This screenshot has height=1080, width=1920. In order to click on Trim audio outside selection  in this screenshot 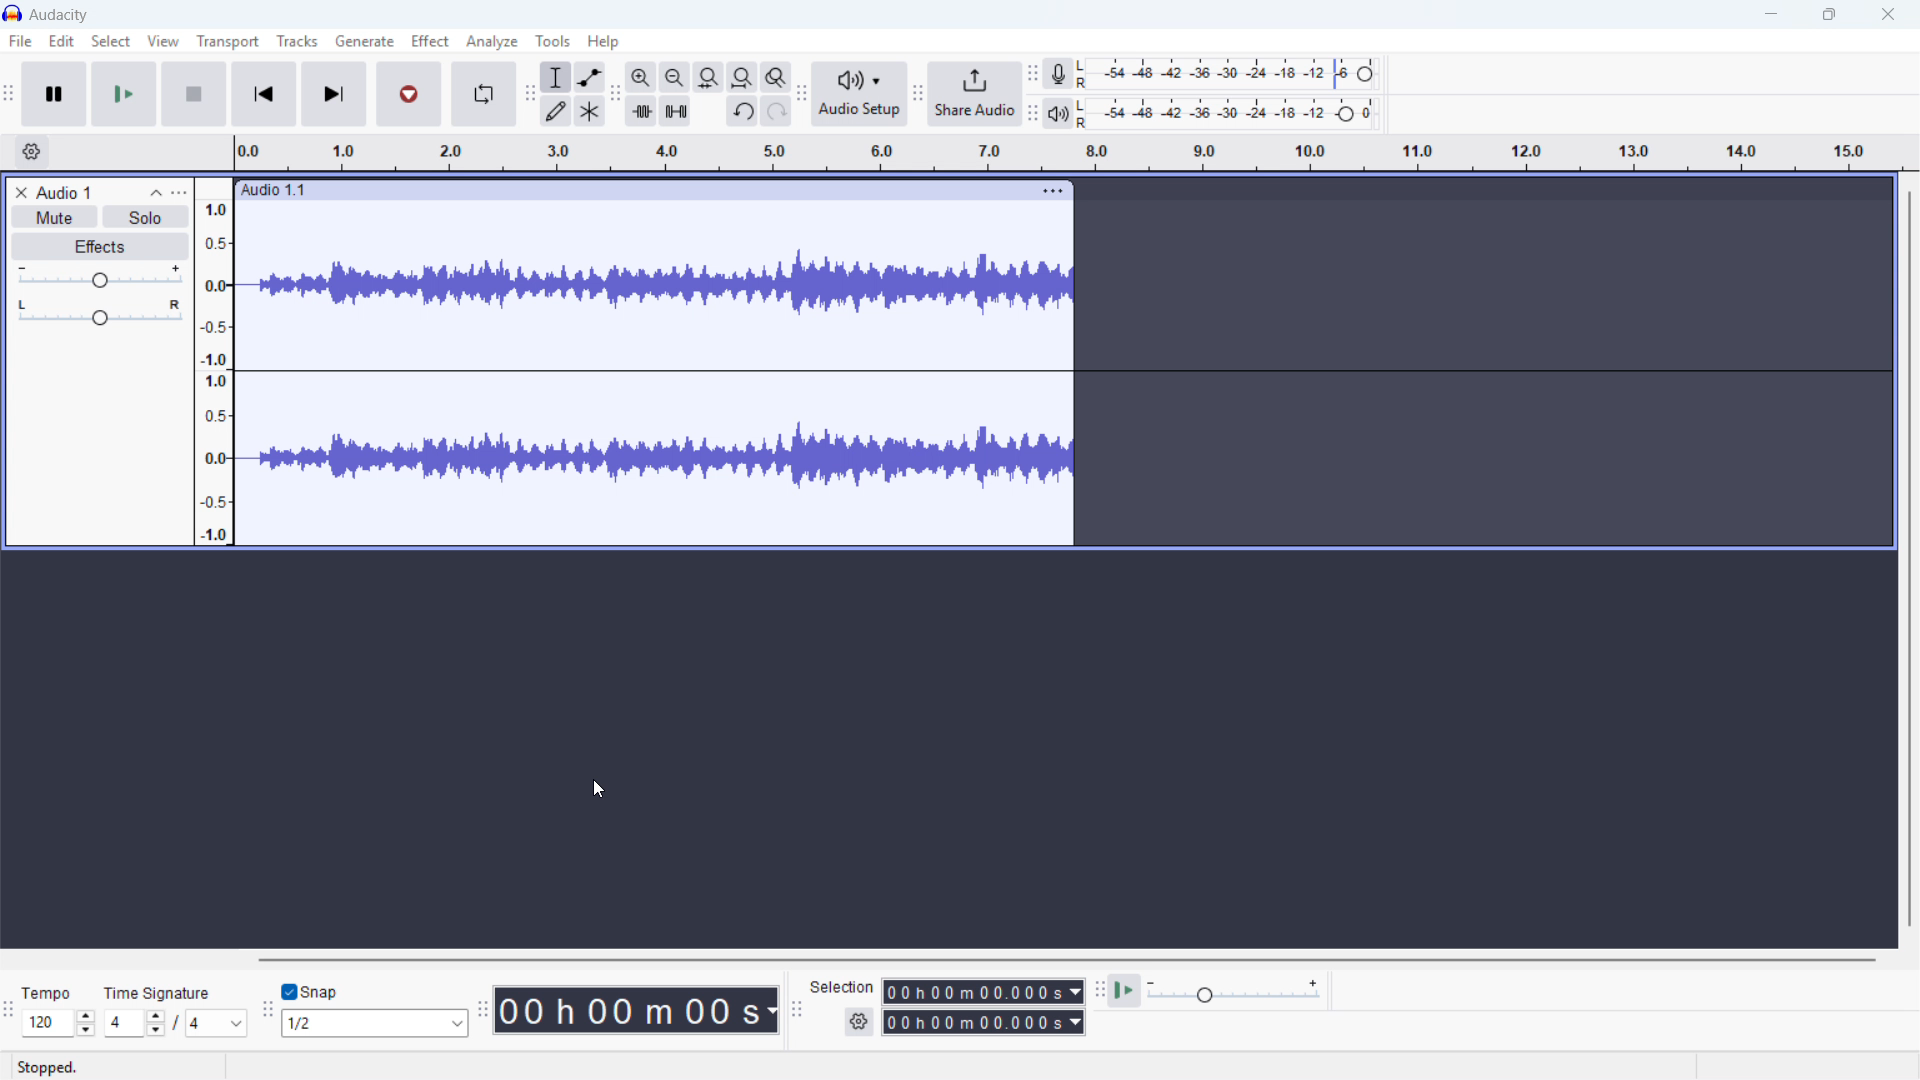, I will do `click(640, 111)`.